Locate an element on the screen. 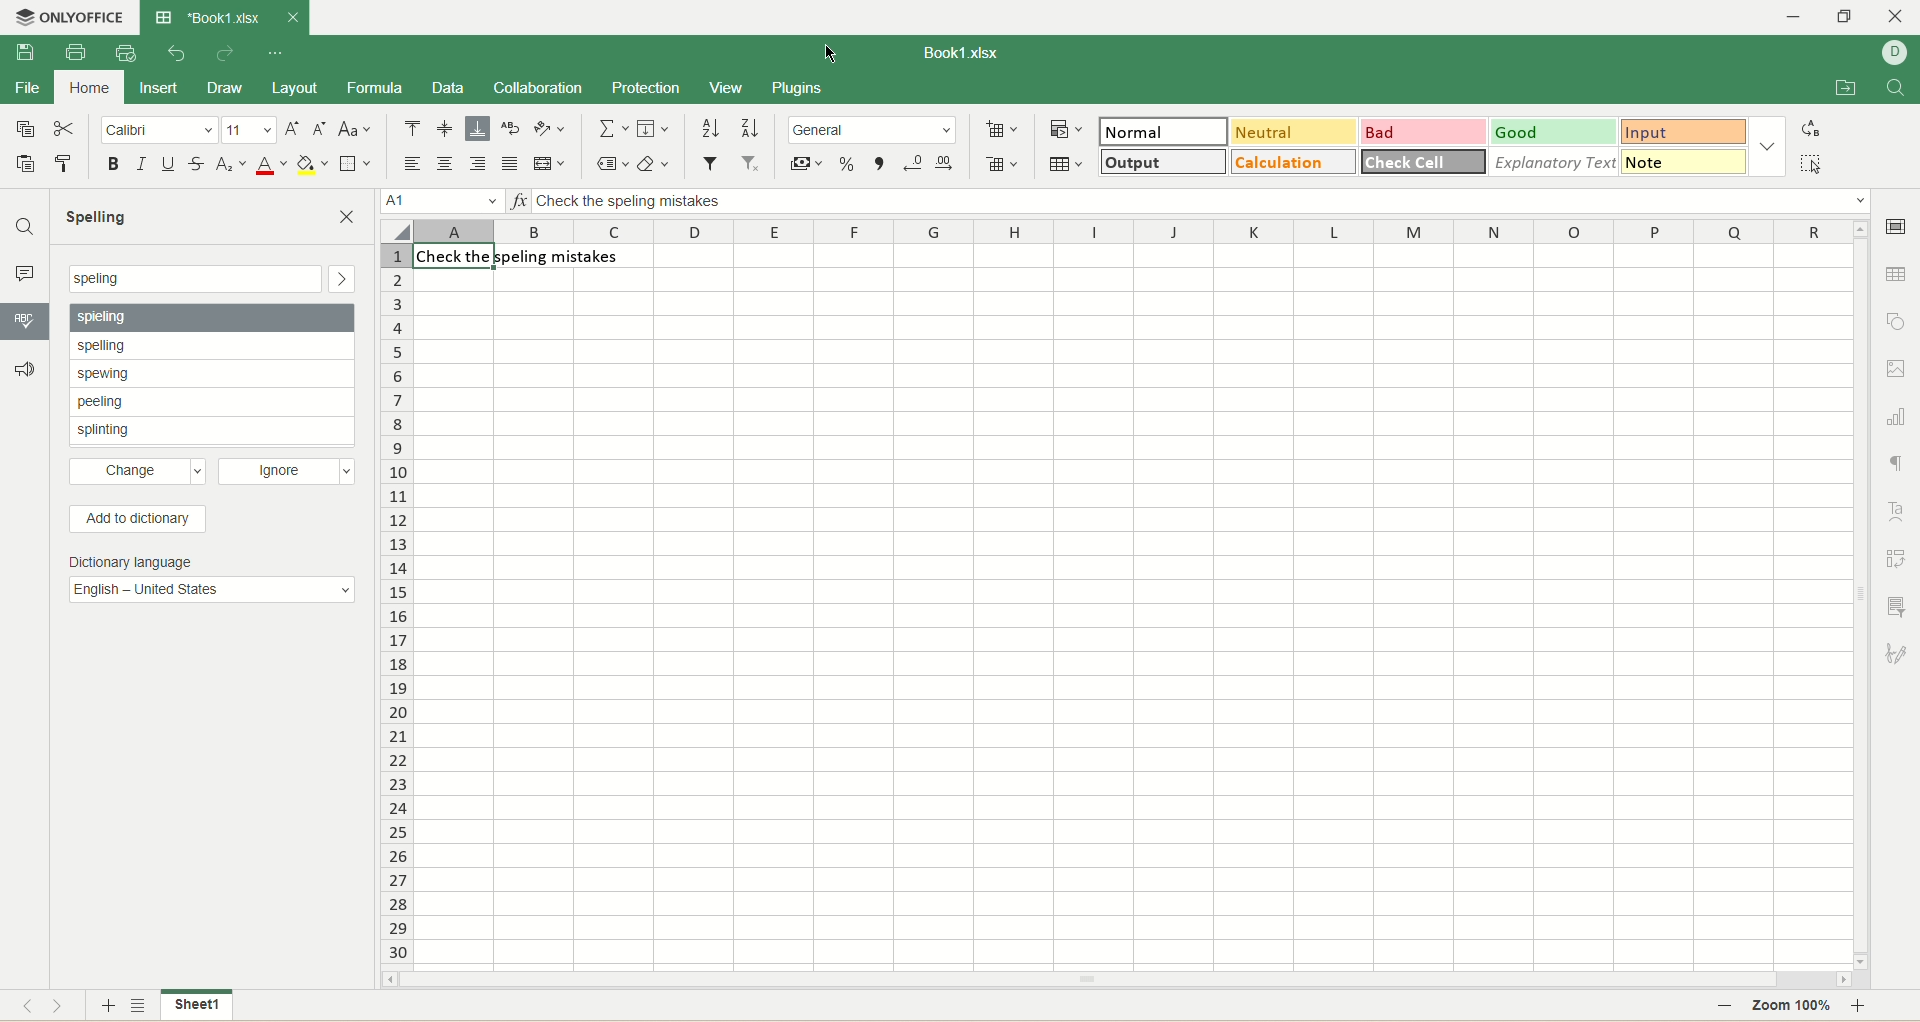 This screenshot has height=1022, width=1920. image settings is located at coordinates (1898, 366).